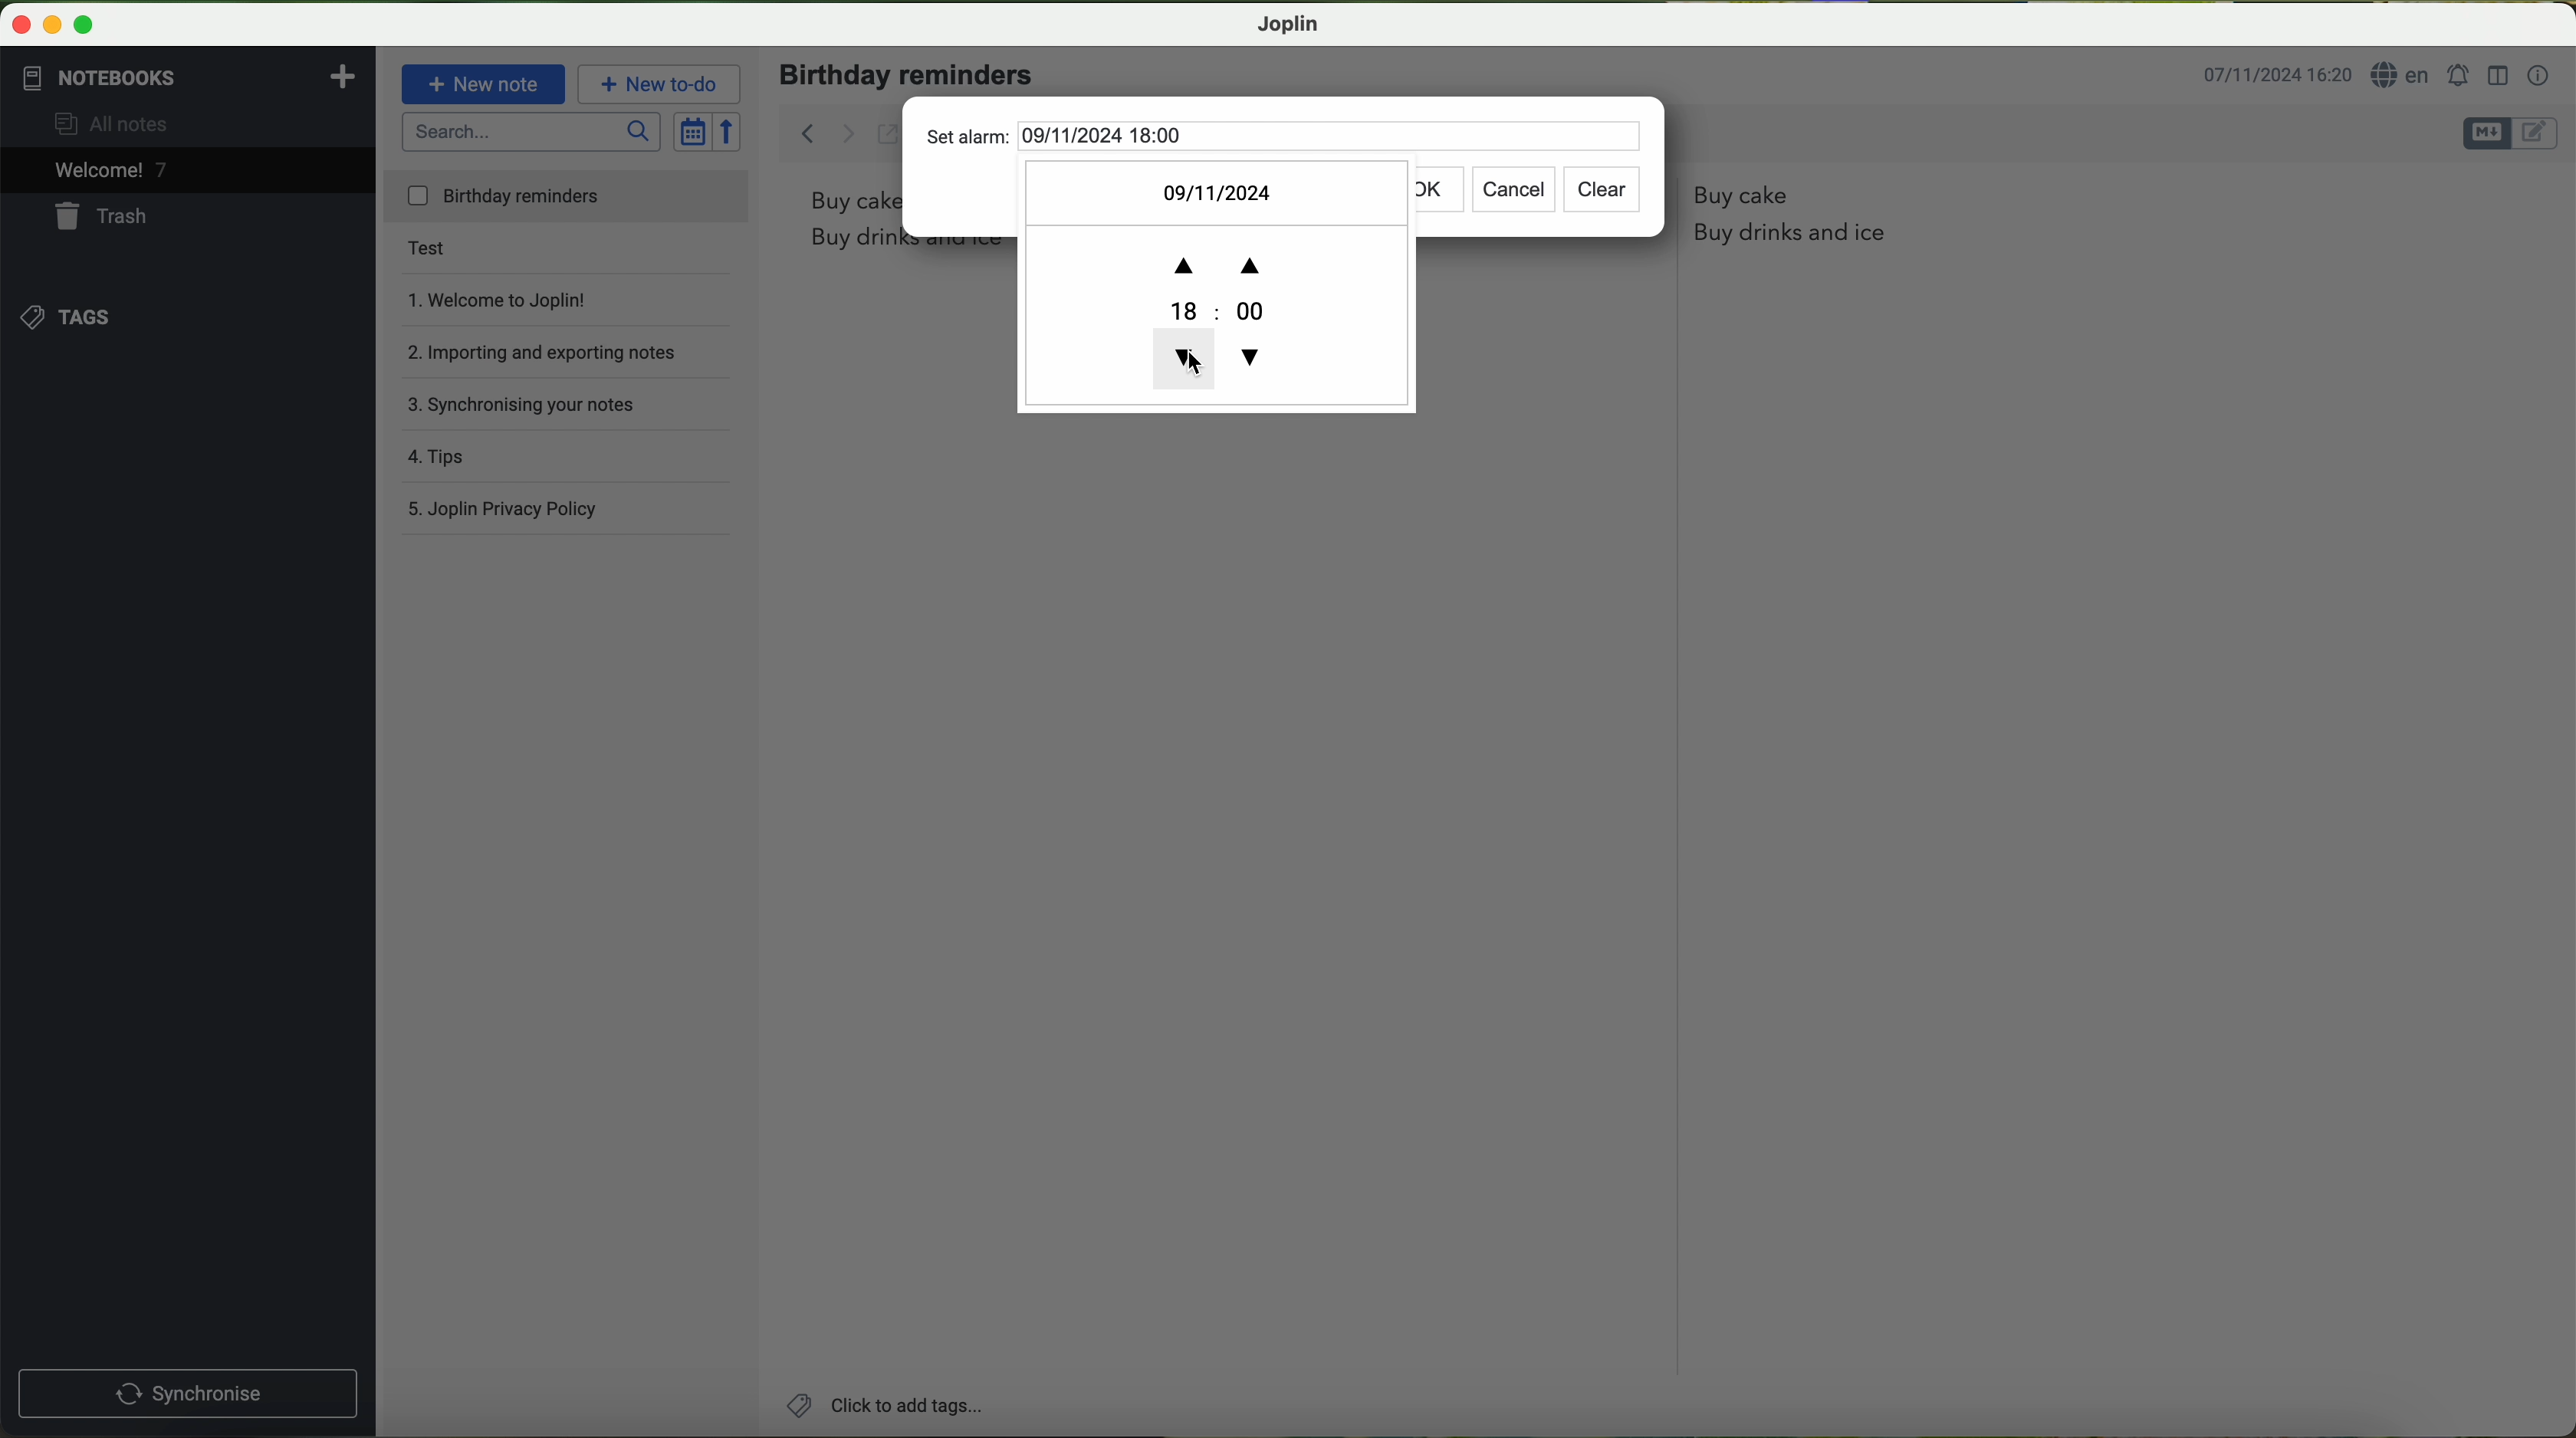 The height and width of the screenshot is (1438, 2576). What do you see at coordinates (185, 1391) in the screenshot?
I see `synchronise button` at bounding box center [185, 1391].